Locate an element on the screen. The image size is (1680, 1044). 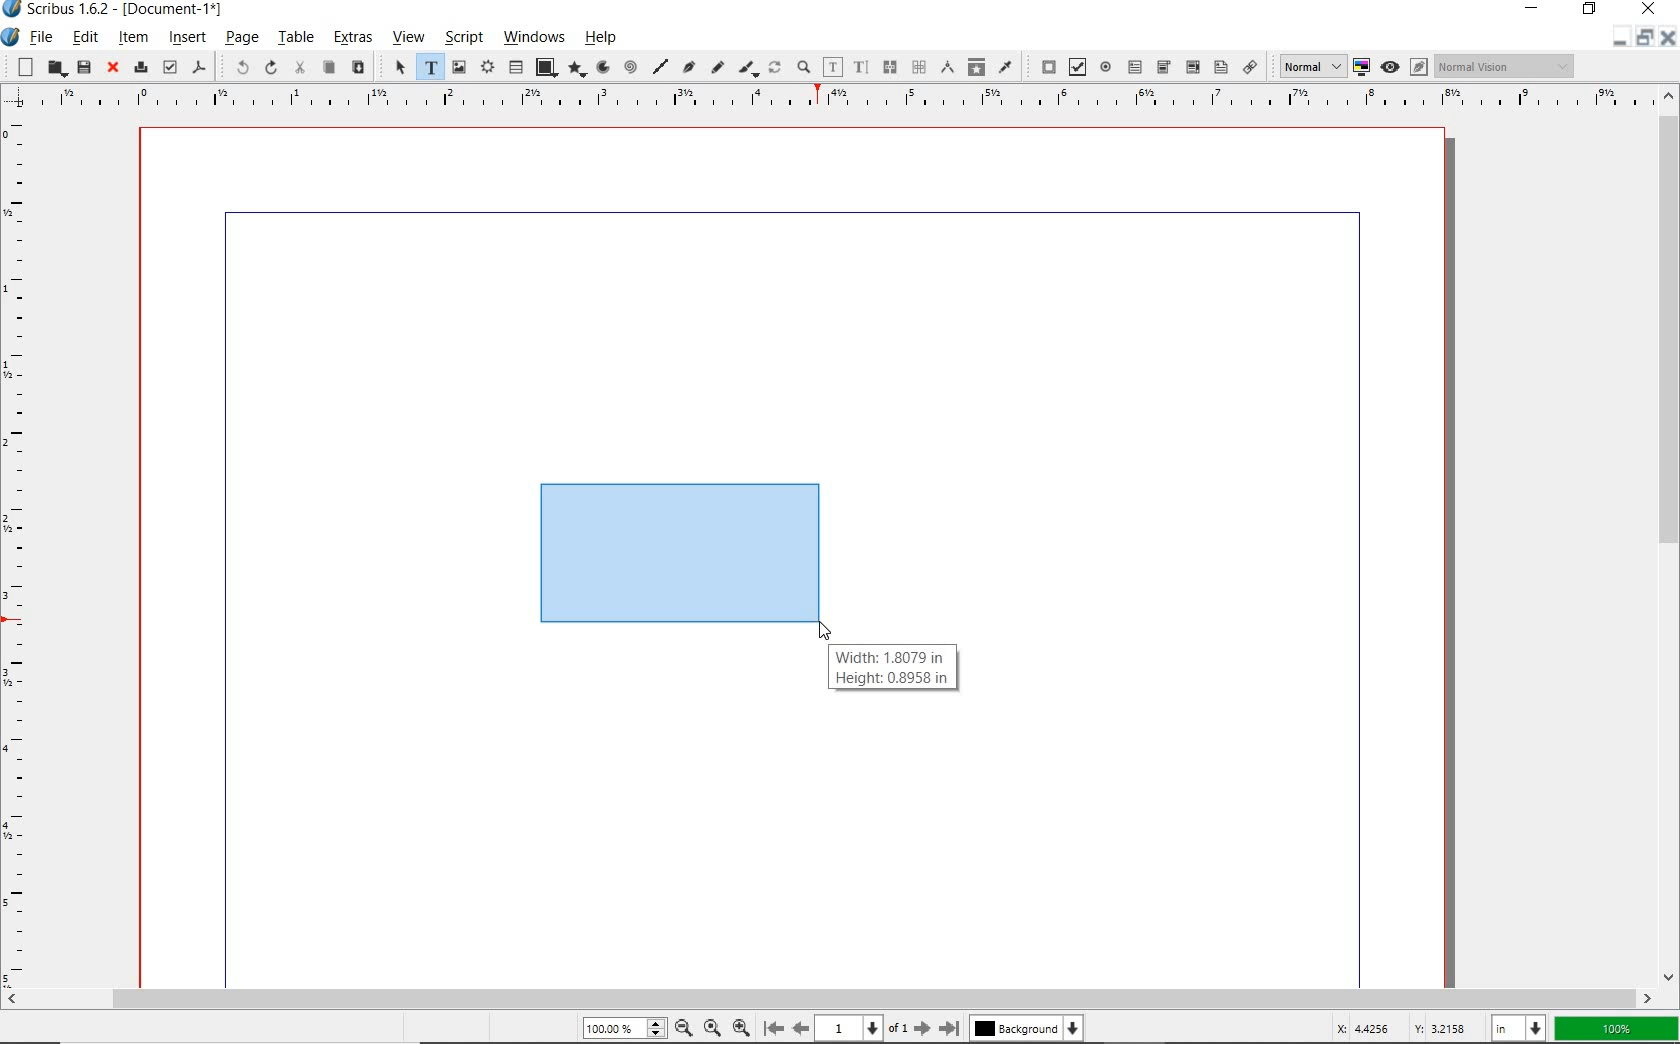
insert is located at coordinates (185, 37).